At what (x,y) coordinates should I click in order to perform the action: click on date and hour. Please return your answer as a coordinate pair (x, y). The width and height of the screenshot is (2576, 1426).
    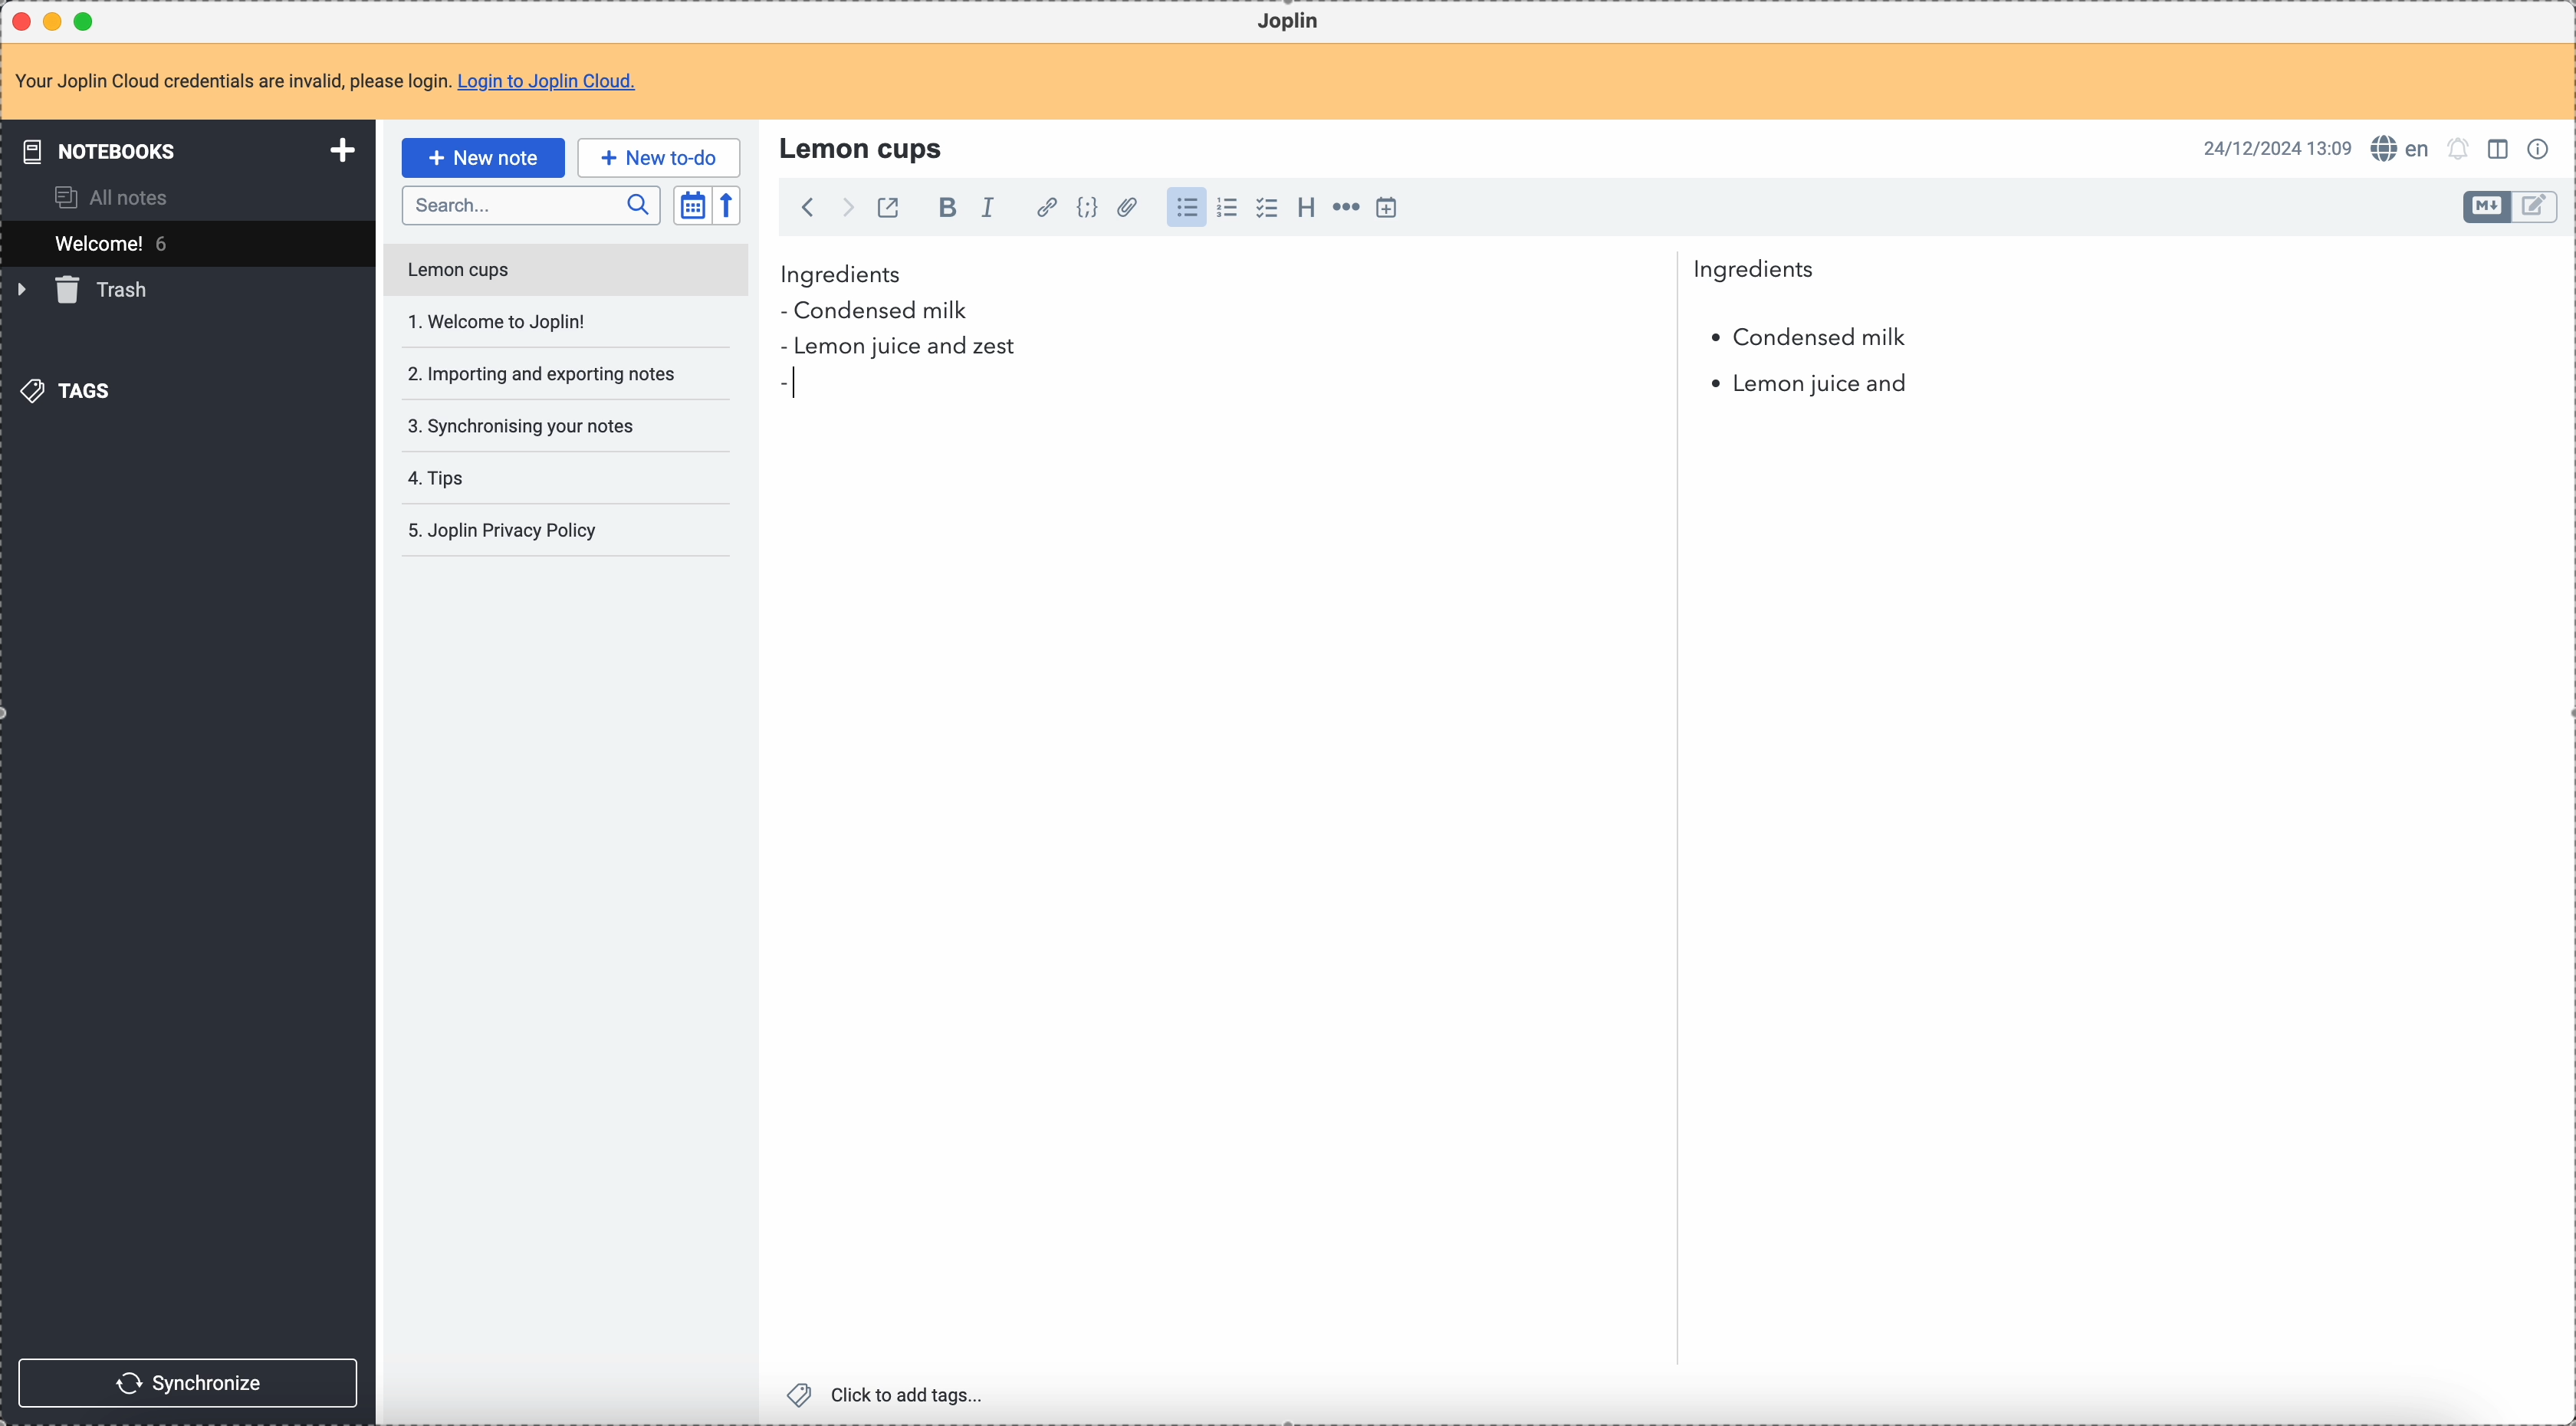
    Looking at the image, I should click on (2278, 147).